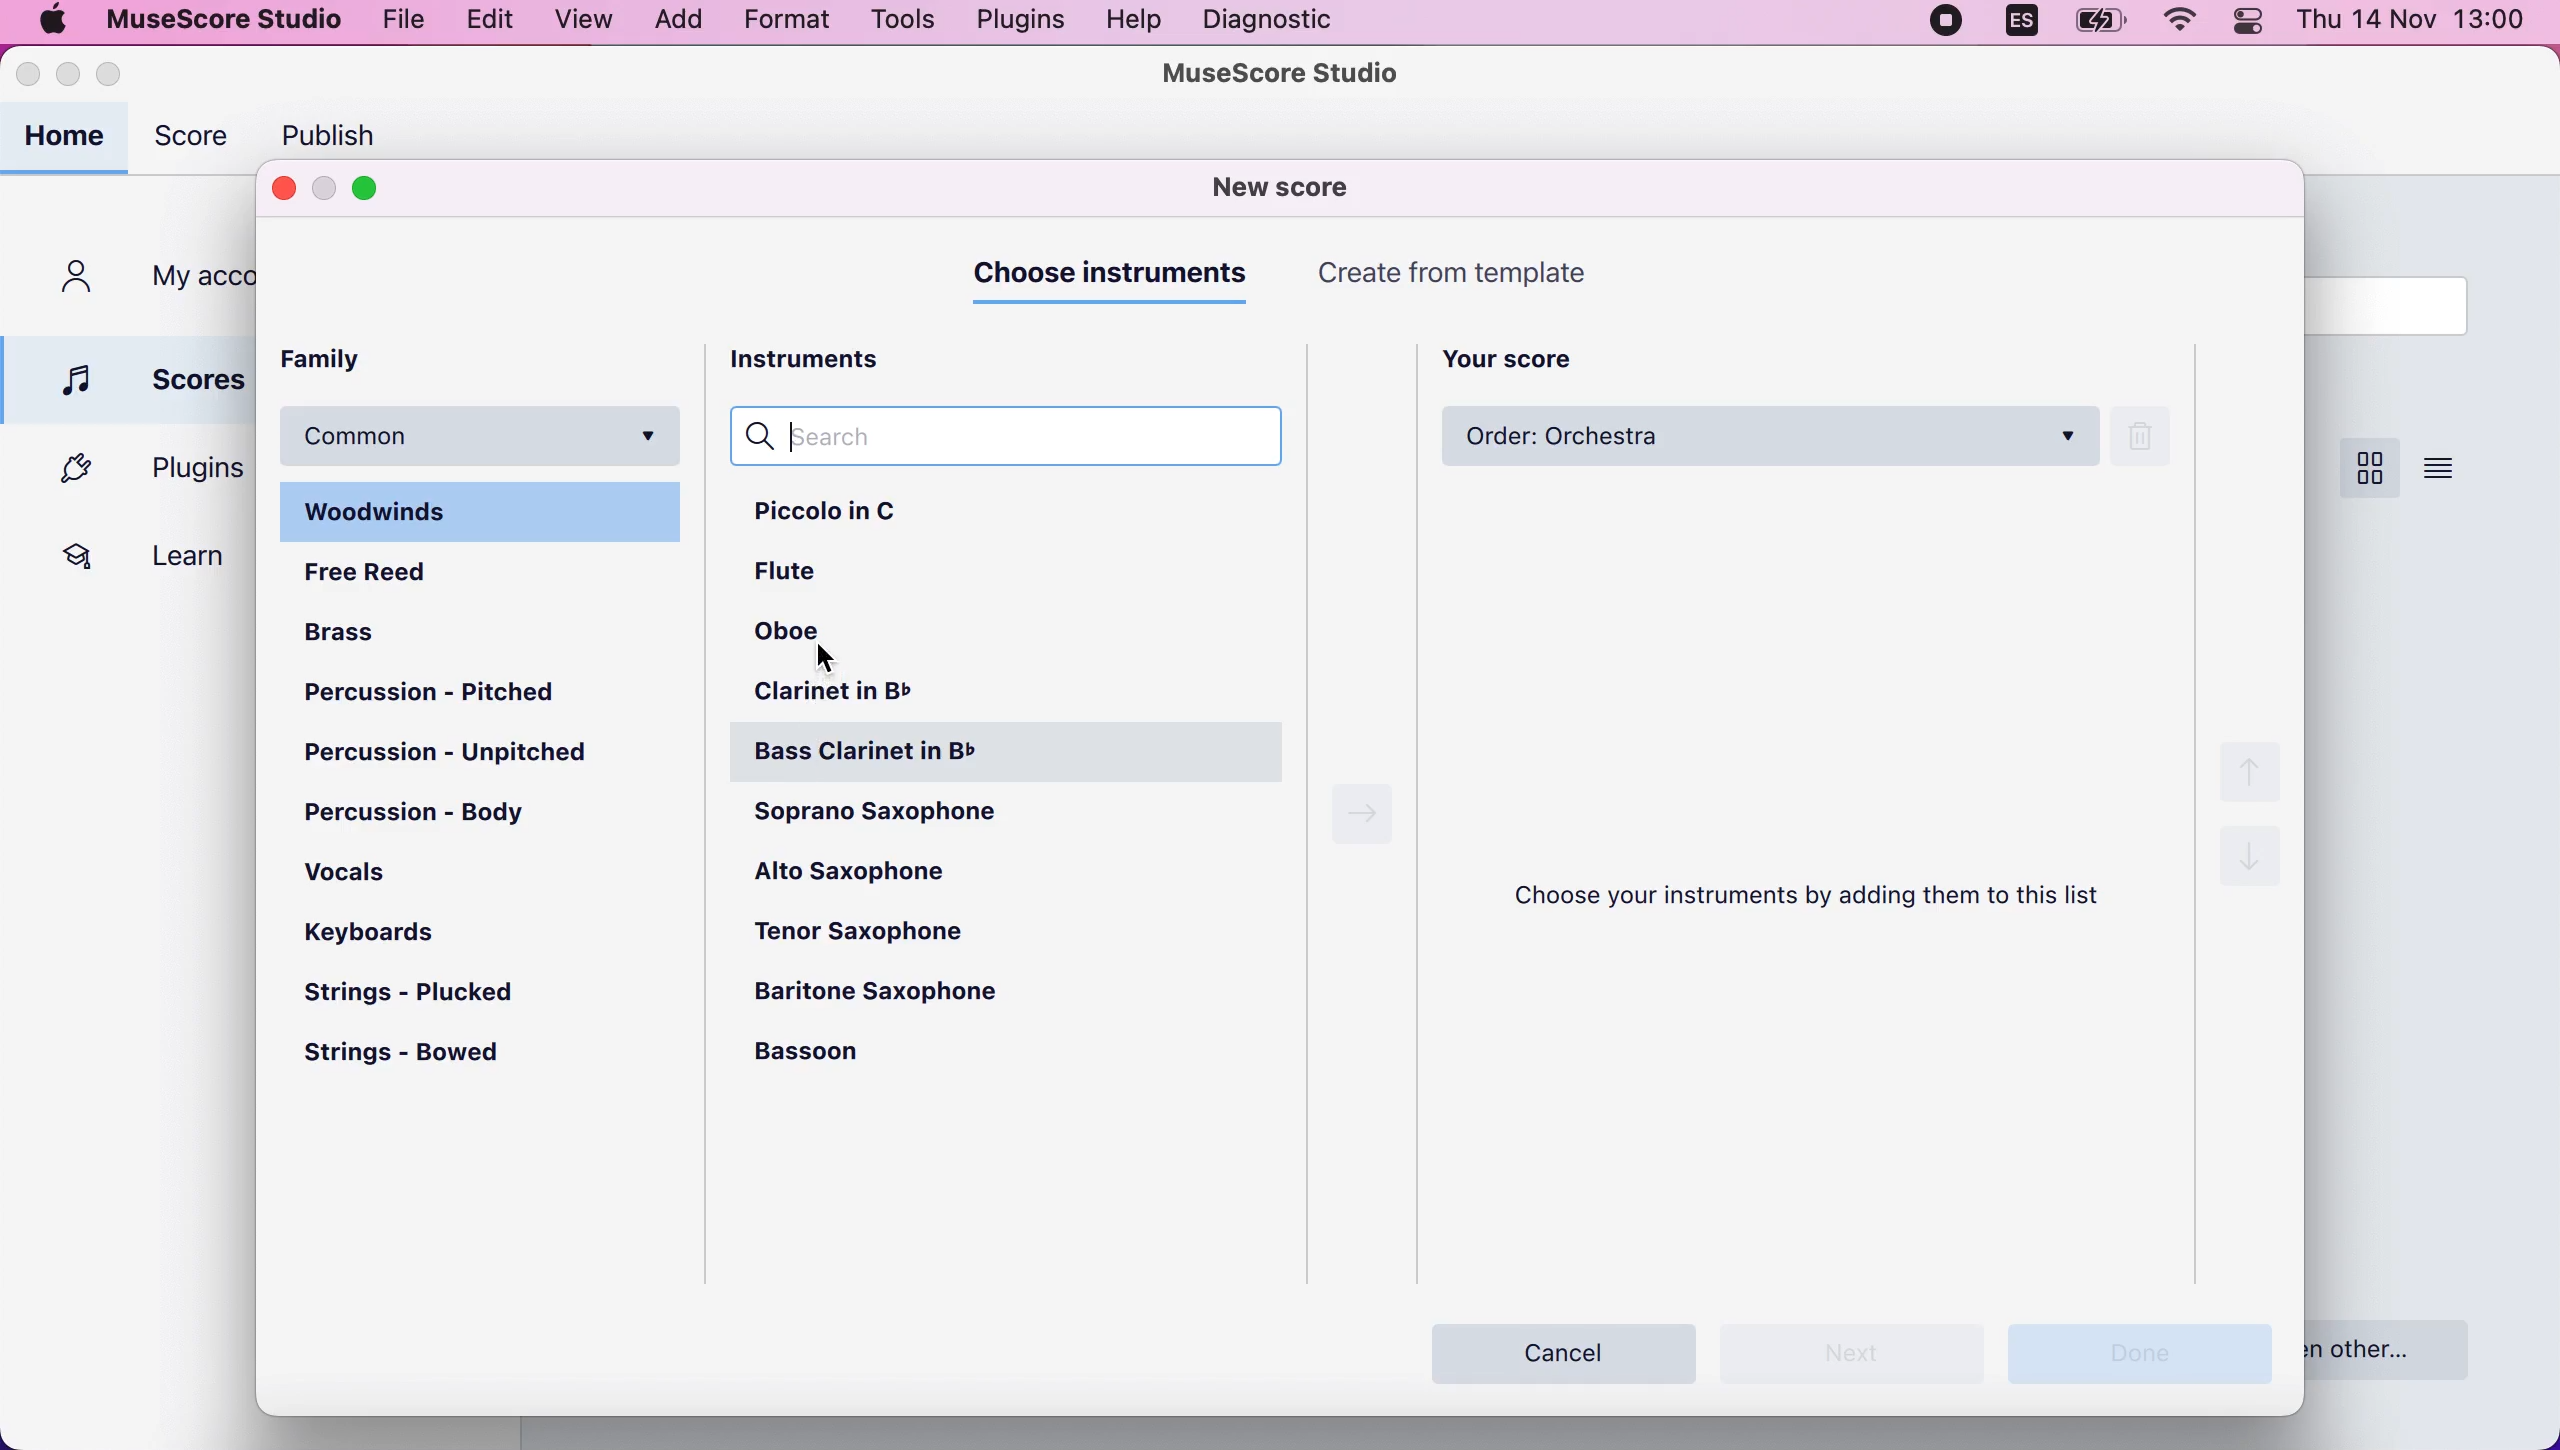 This screenshot has width=2560, height=1450. What do you see at coordinates (341, 130) in the screenshot?
I see `publish` at bounding box center [341, 130].